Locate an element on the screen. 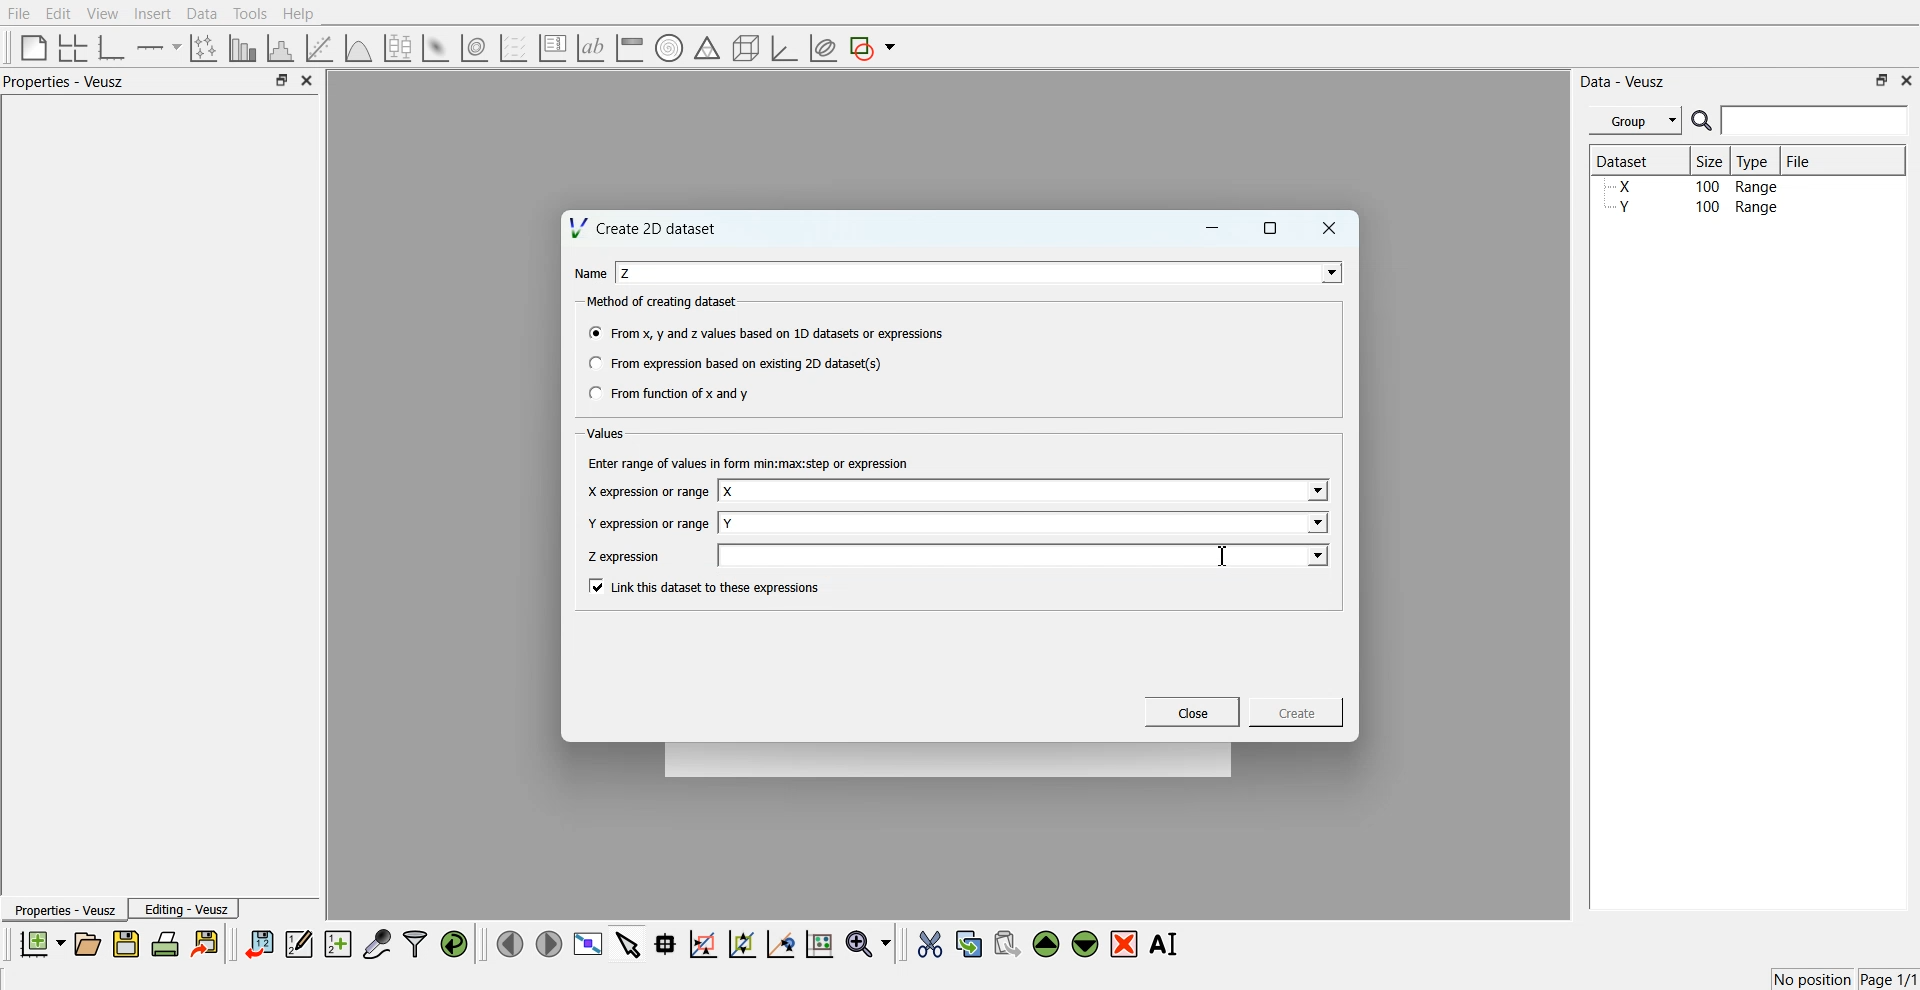 The width and height of the screenshot is (1920, 990). Cut the selected widget is located at coordinates (930, 945).